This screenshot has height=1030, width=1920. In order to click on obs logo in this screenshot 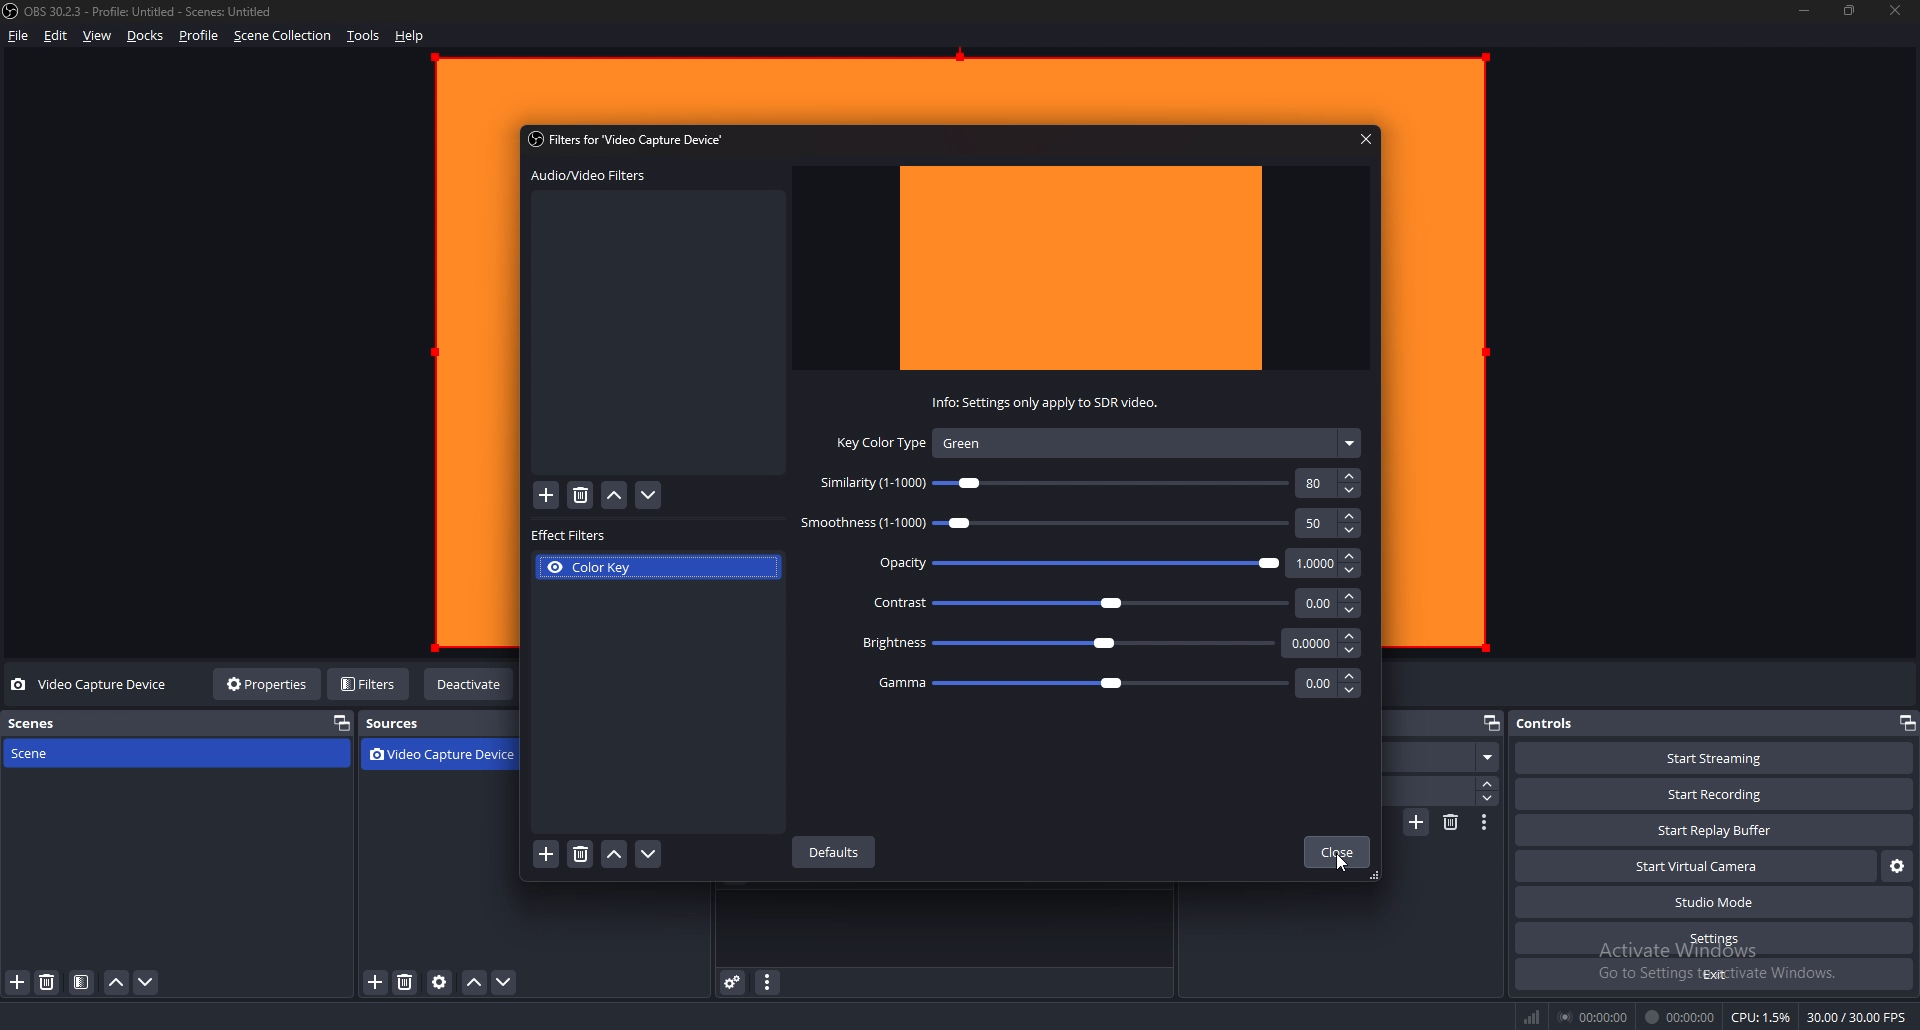, I will do `click(14, 13)`.